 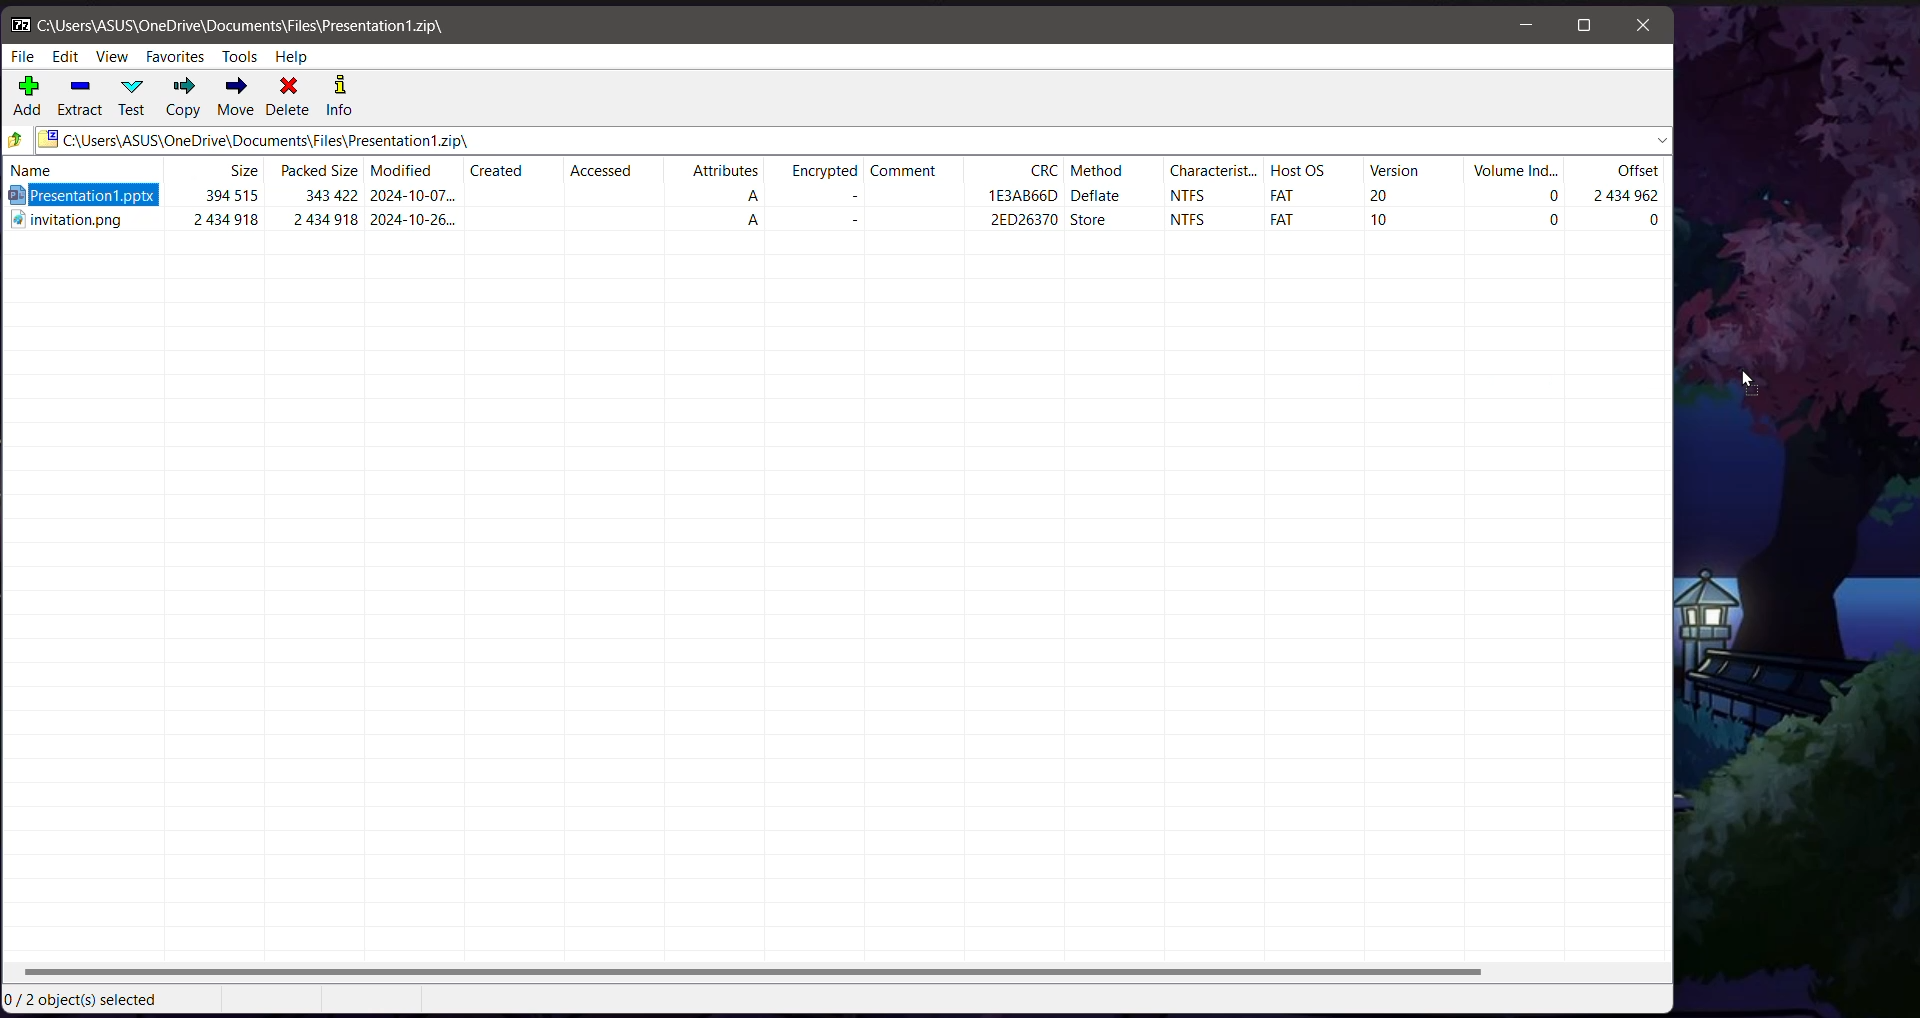 What do you see at coordinates (1514, 171) in the screenshot?
I see `Volume Ind...` at bounding box center [1514, 171].